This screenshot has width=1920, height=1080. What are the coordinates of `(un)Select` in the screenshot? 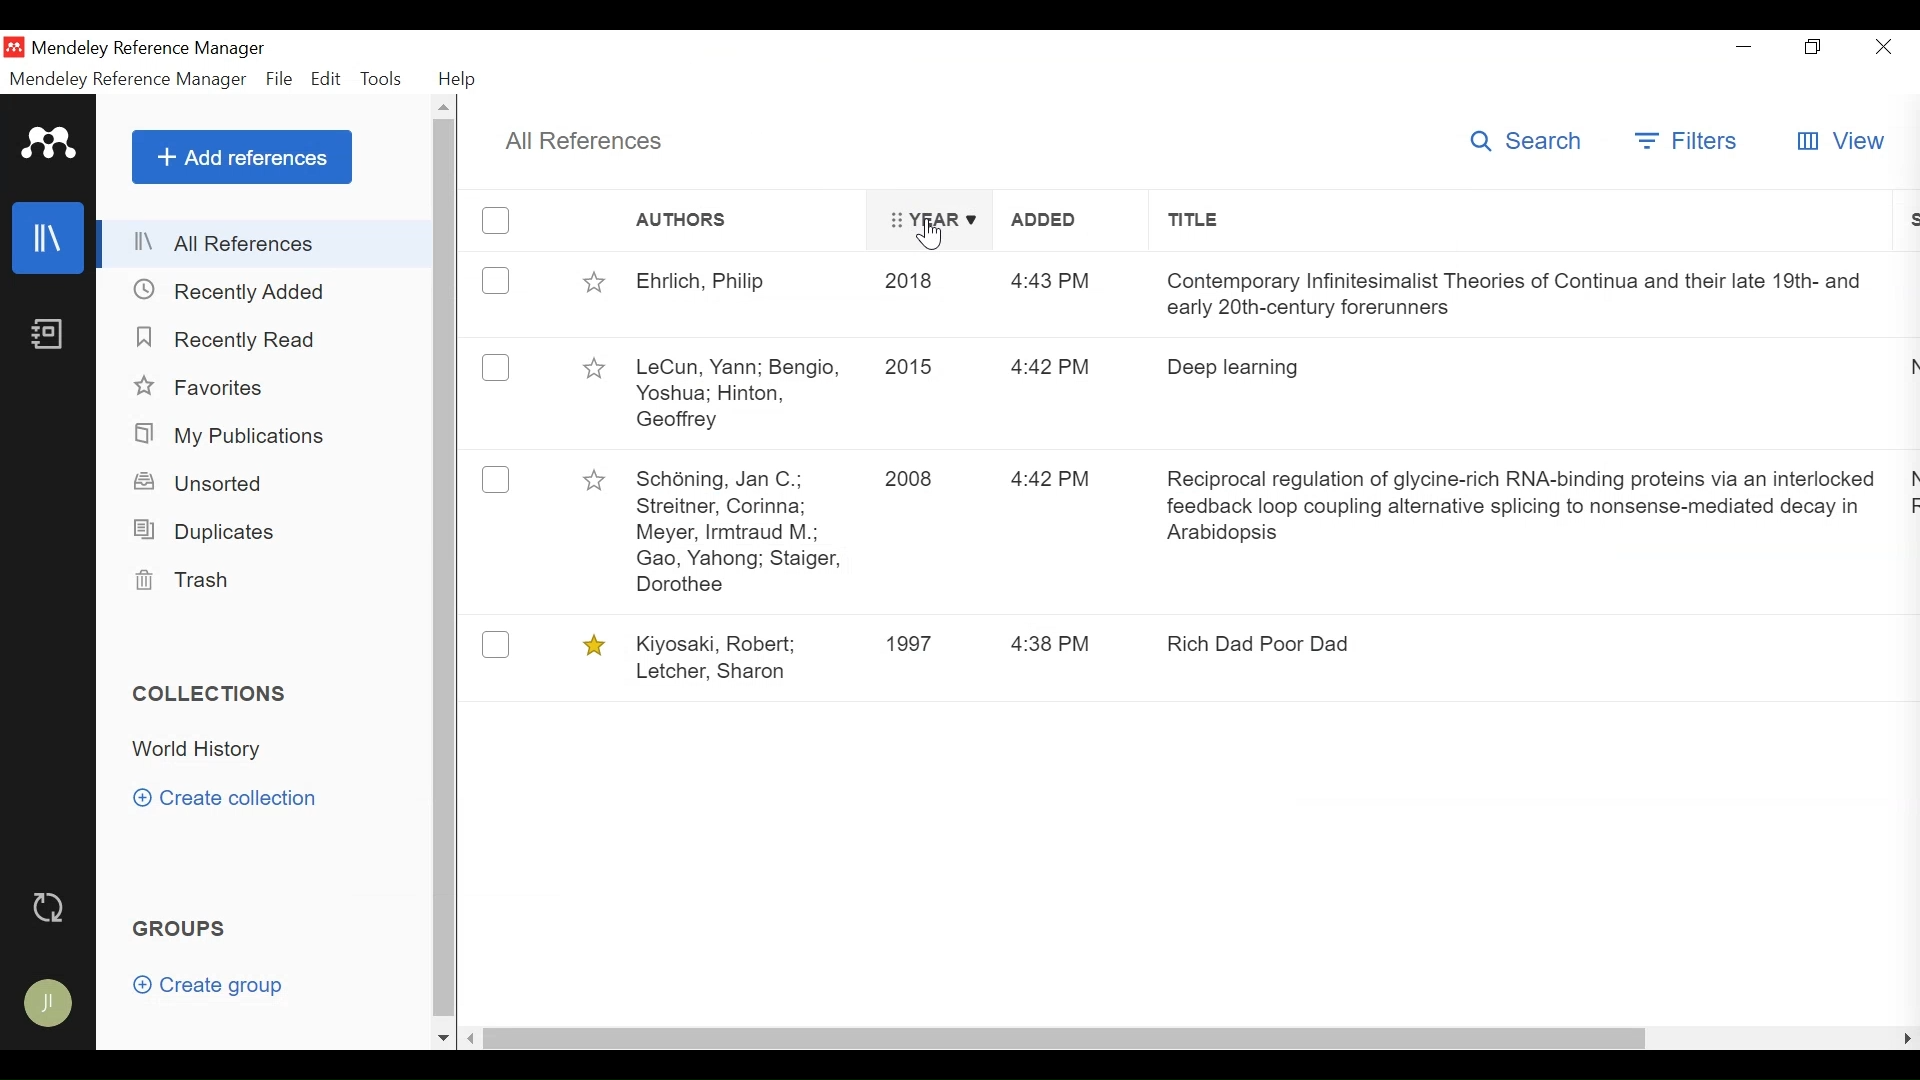 It's located at (495, 369).